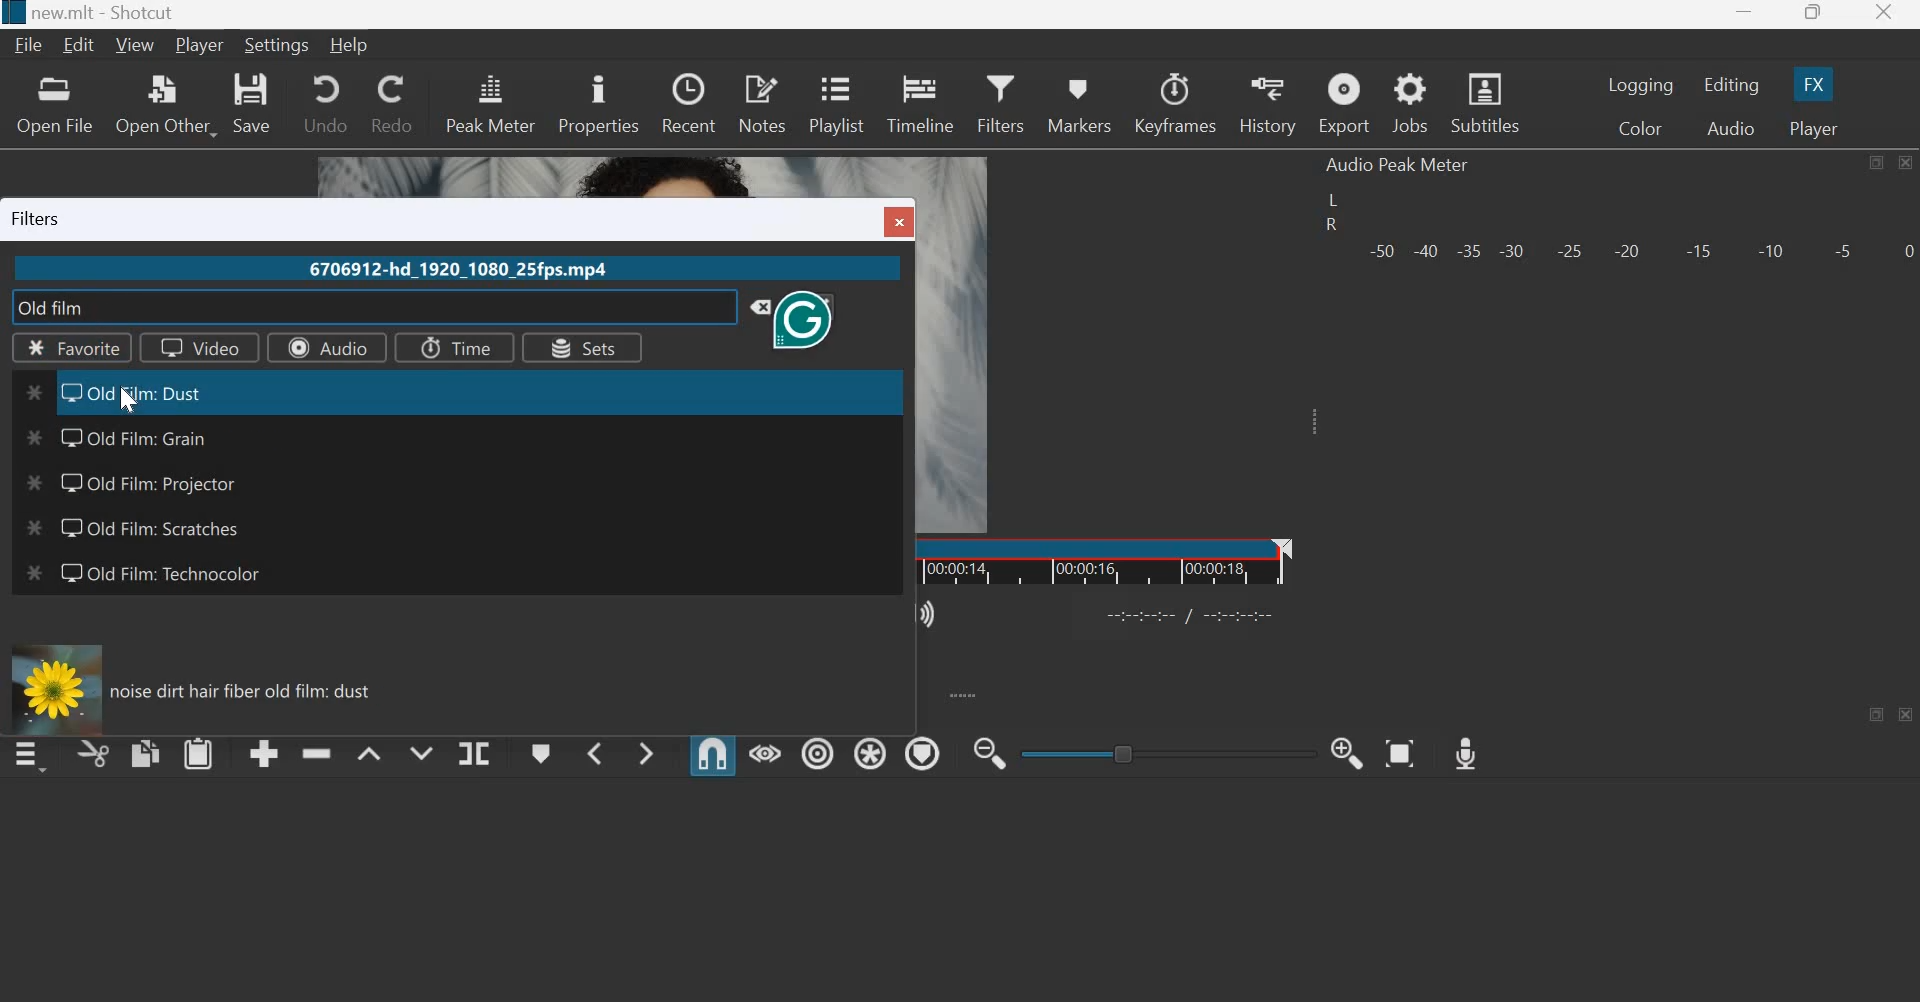 This screenshot has height=1002, width=1920. What do you see at coordinates (1882, 15) in the screenshot?
I see `close` at bounding box center [1882, 15].